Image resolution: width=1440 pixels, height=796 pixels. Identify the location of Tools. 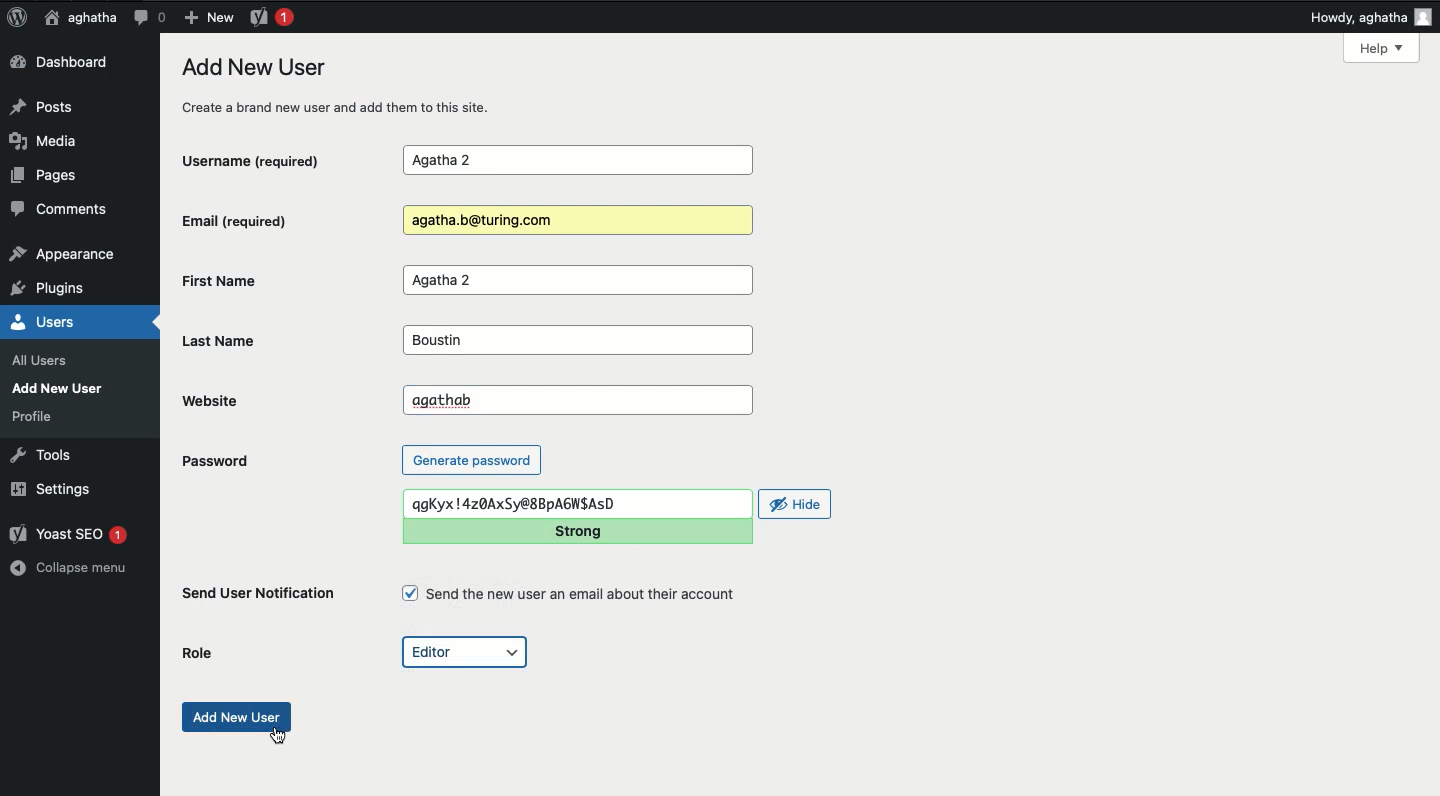
(42, 453).